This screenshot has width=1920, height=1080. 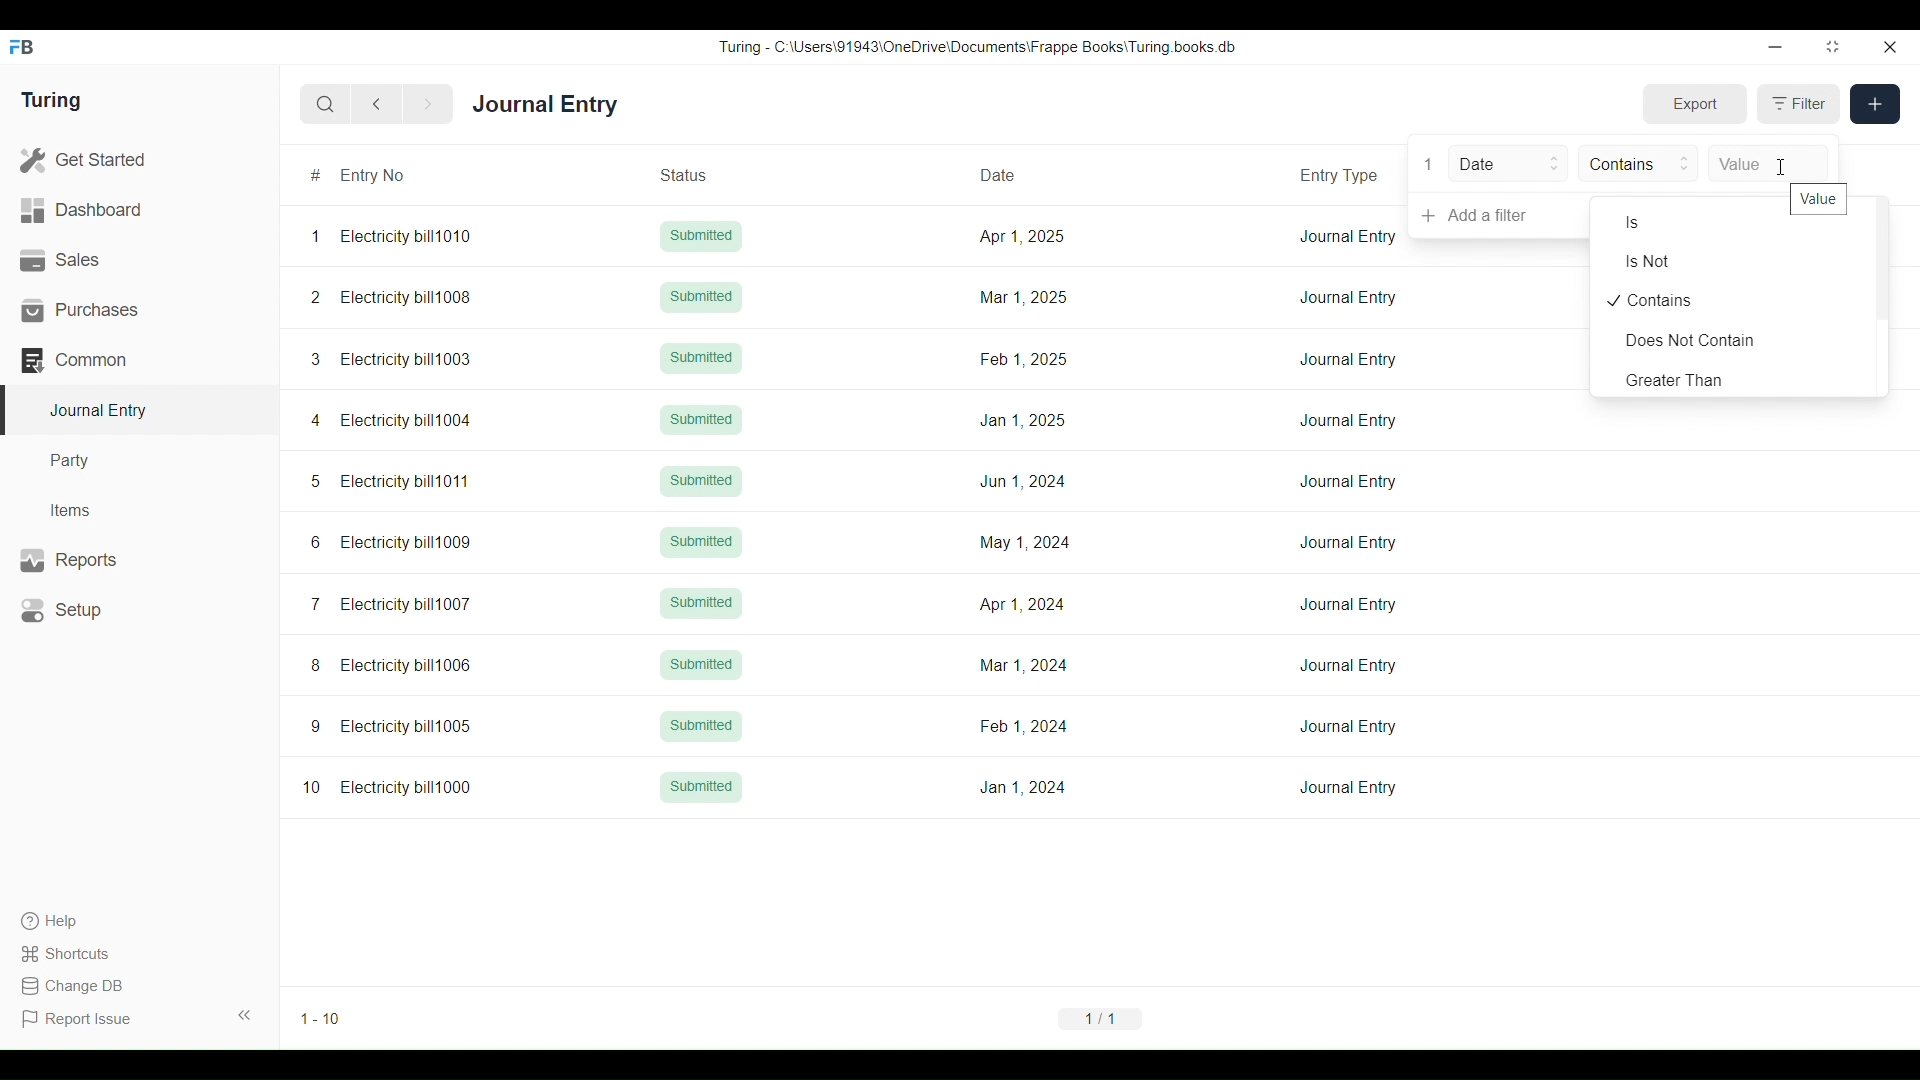 What do you see at coordinates (139, 260) in the screenshot?
I see `Sales` at bounding box center [139, 260].